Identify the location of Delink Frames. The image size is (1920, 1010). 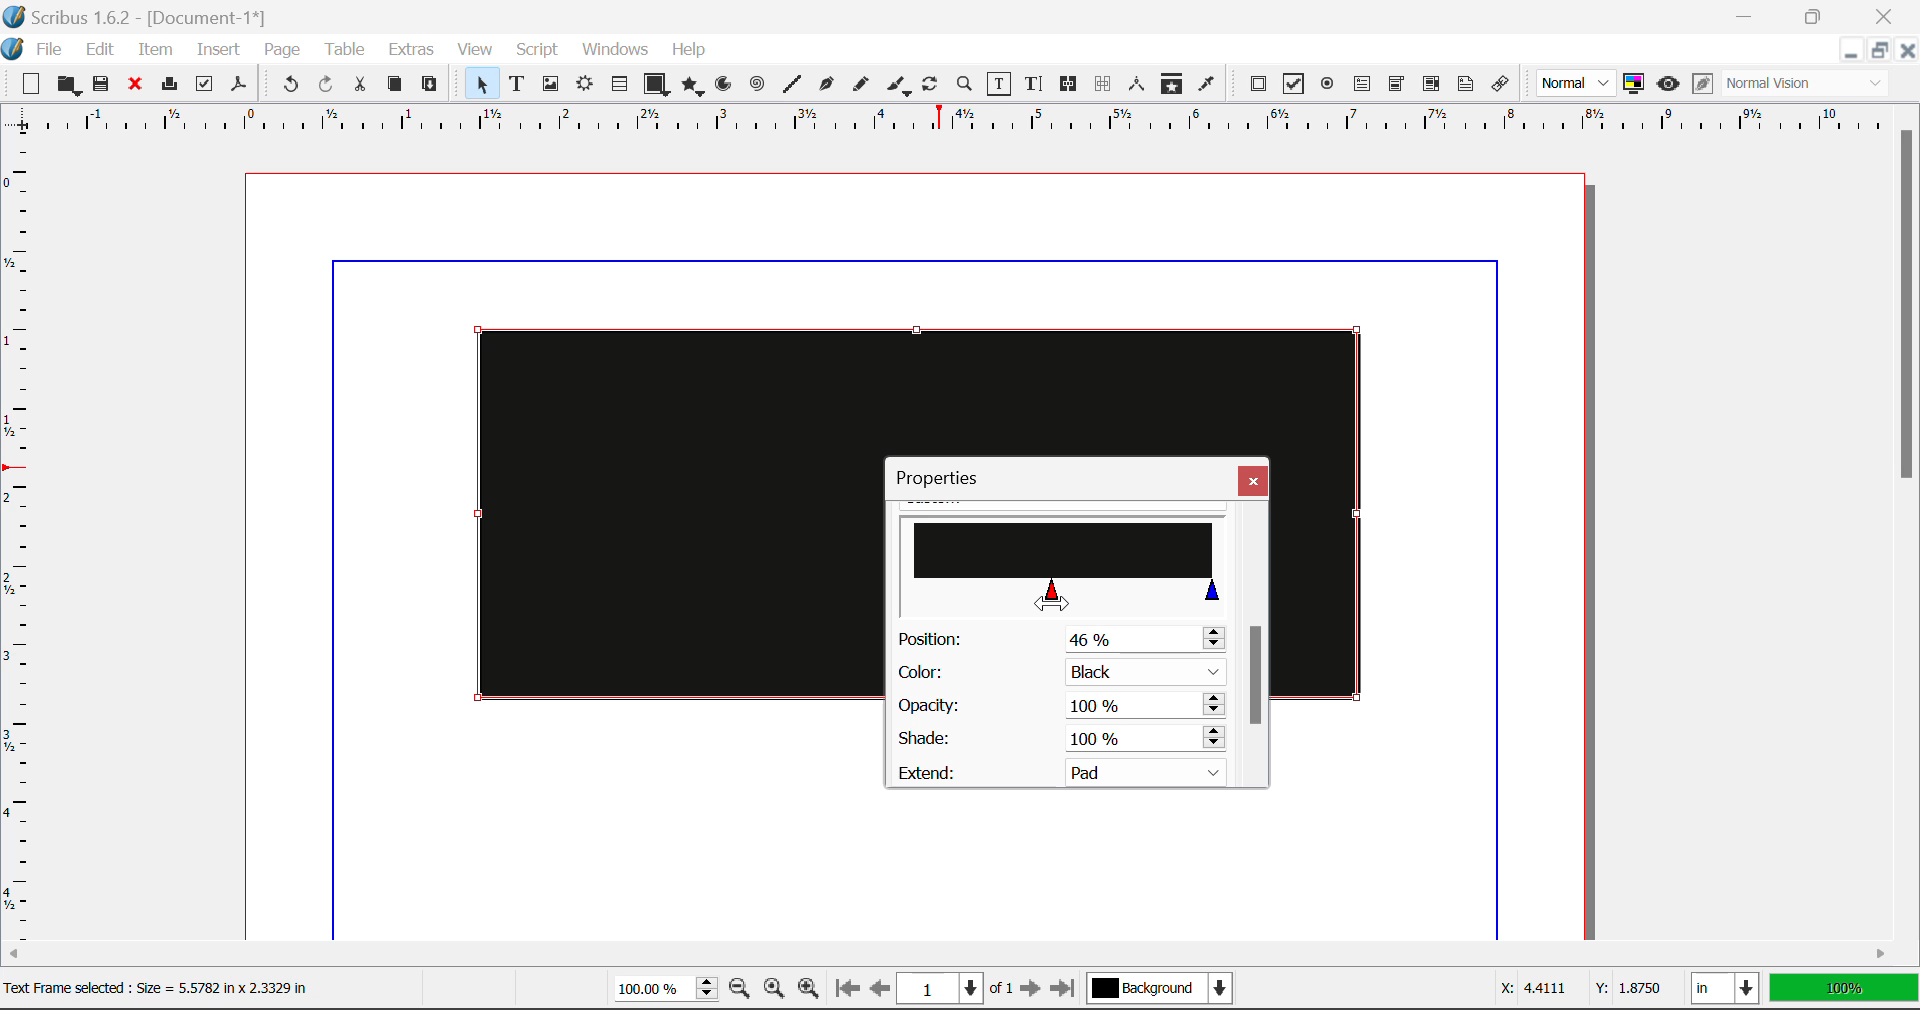
(1104, 84).